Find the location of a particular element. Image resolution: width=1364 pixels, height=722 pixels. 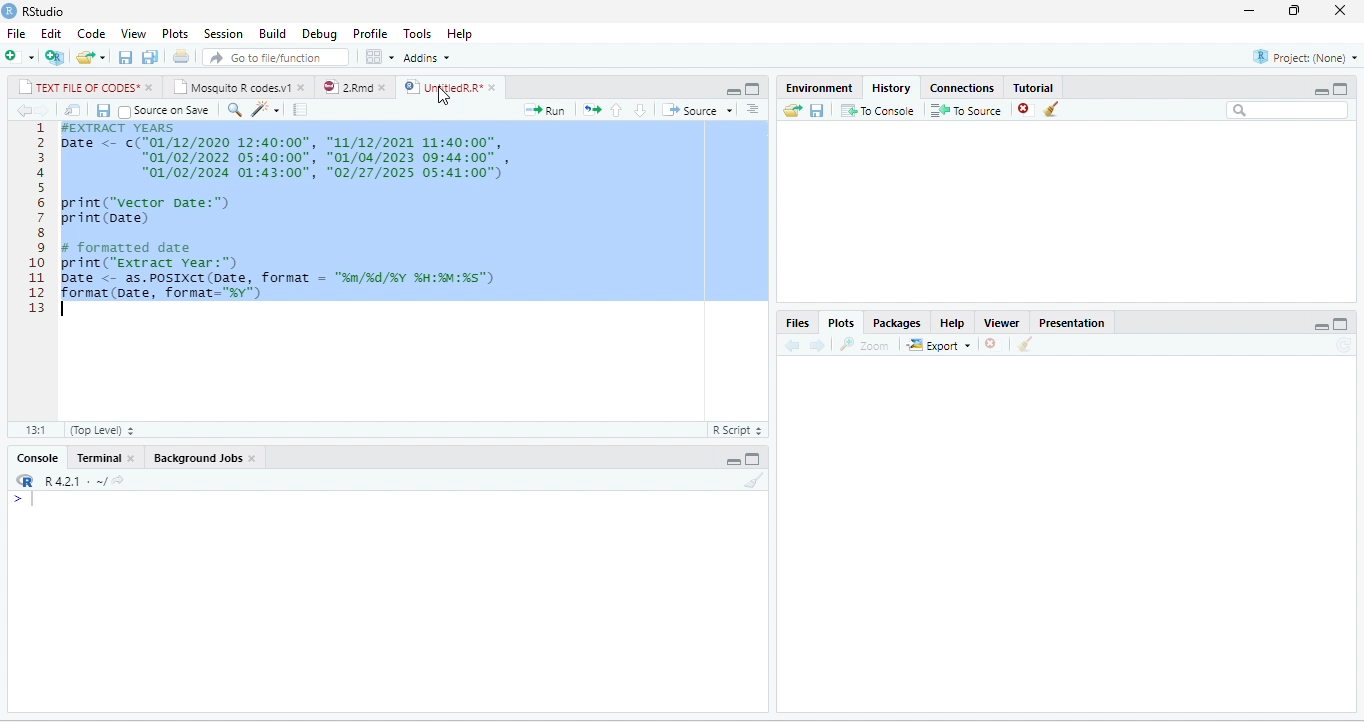

forward is located at coordinates (43, 110).